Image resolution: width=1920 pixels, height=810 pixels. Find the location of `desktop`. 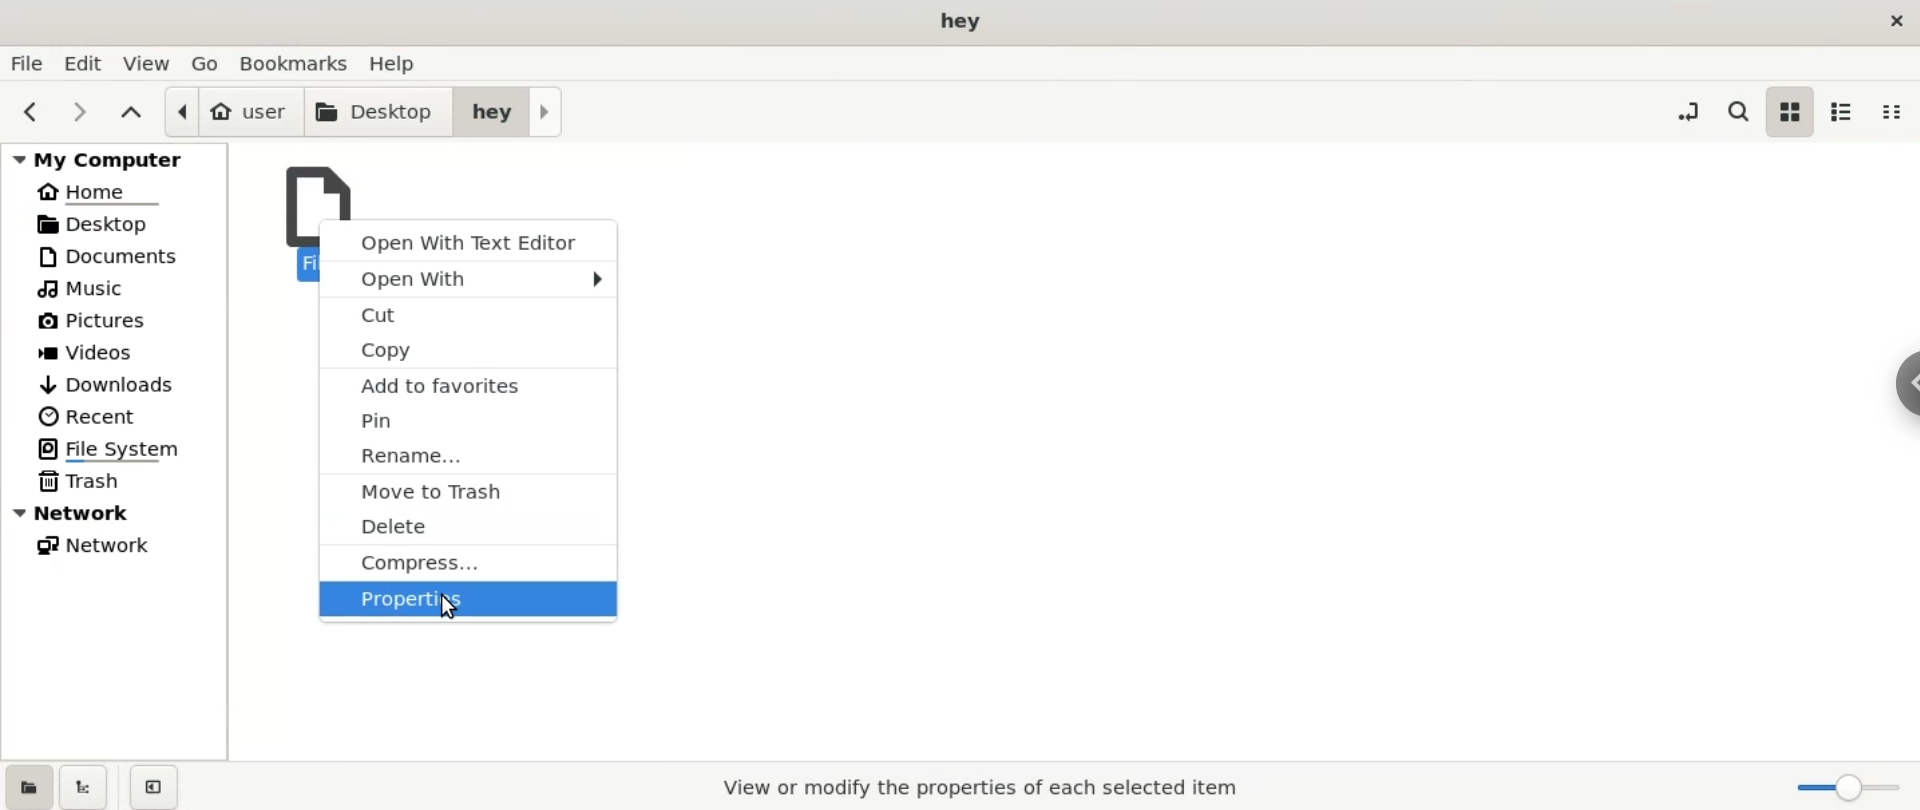

desktop is located at coordinates (379, 113).